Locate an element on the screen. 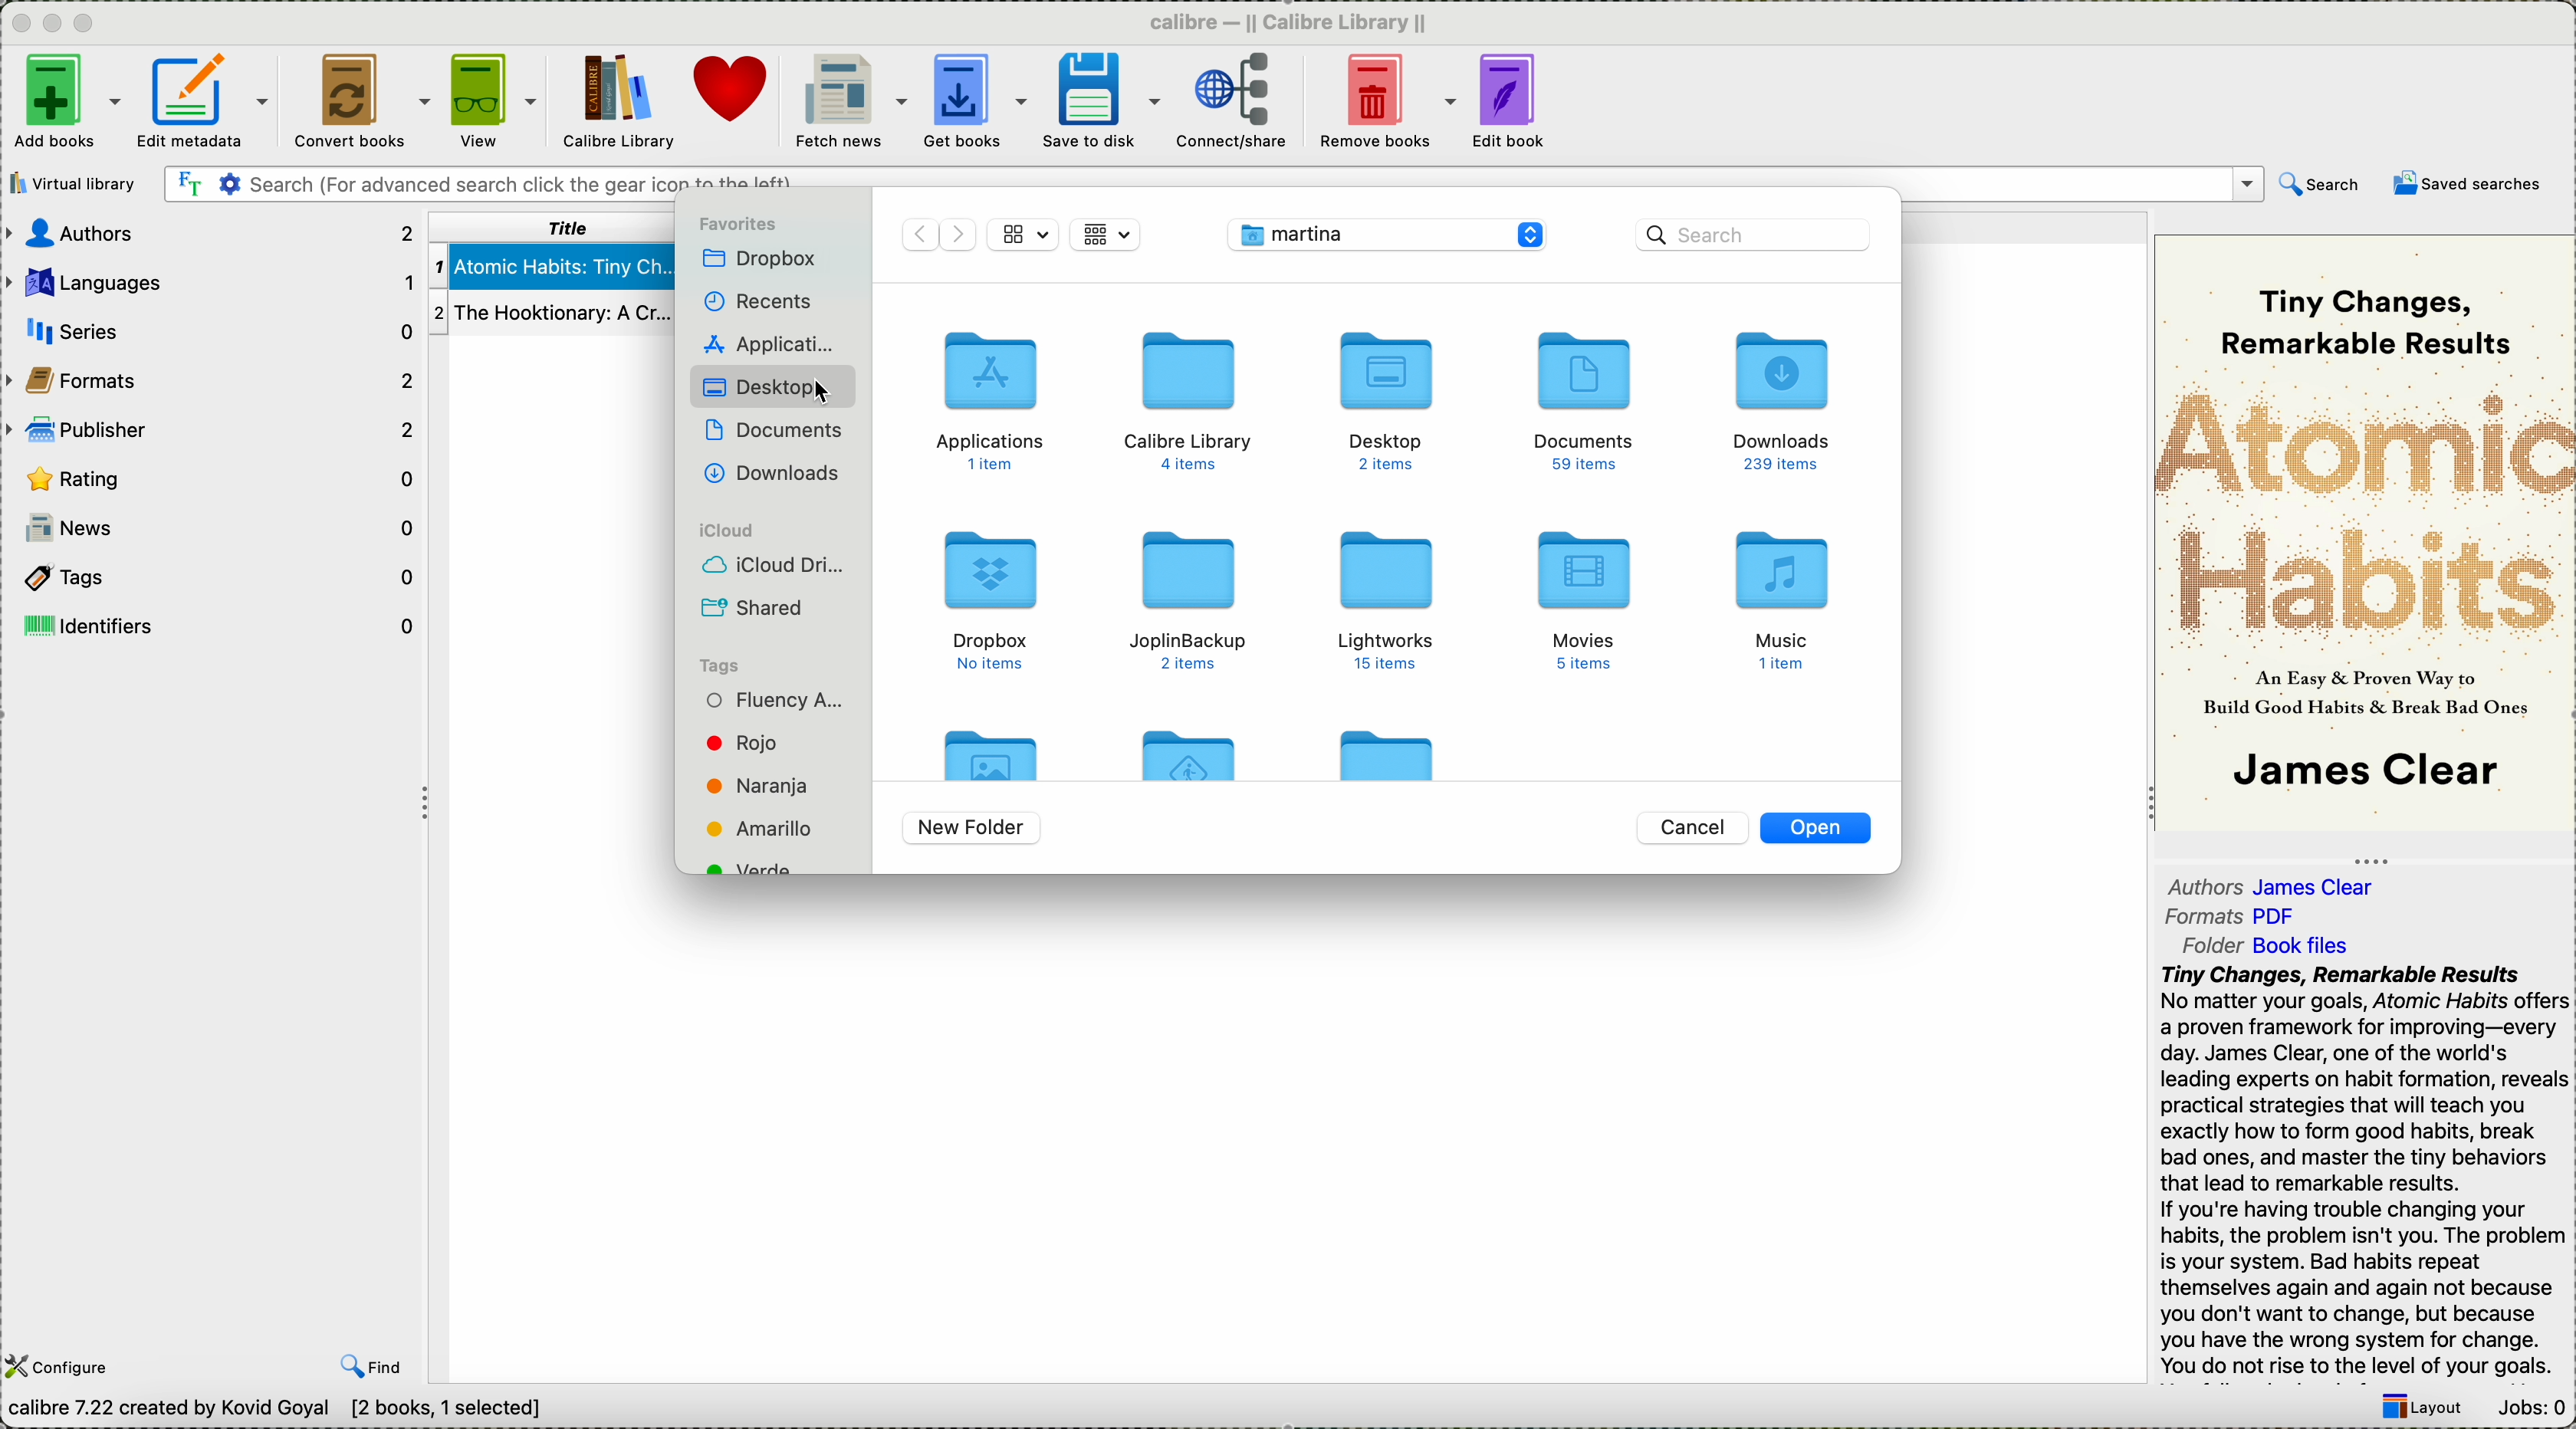 The image size is (2576, 1429). book cover preview is located at coordinates (2365, 531).